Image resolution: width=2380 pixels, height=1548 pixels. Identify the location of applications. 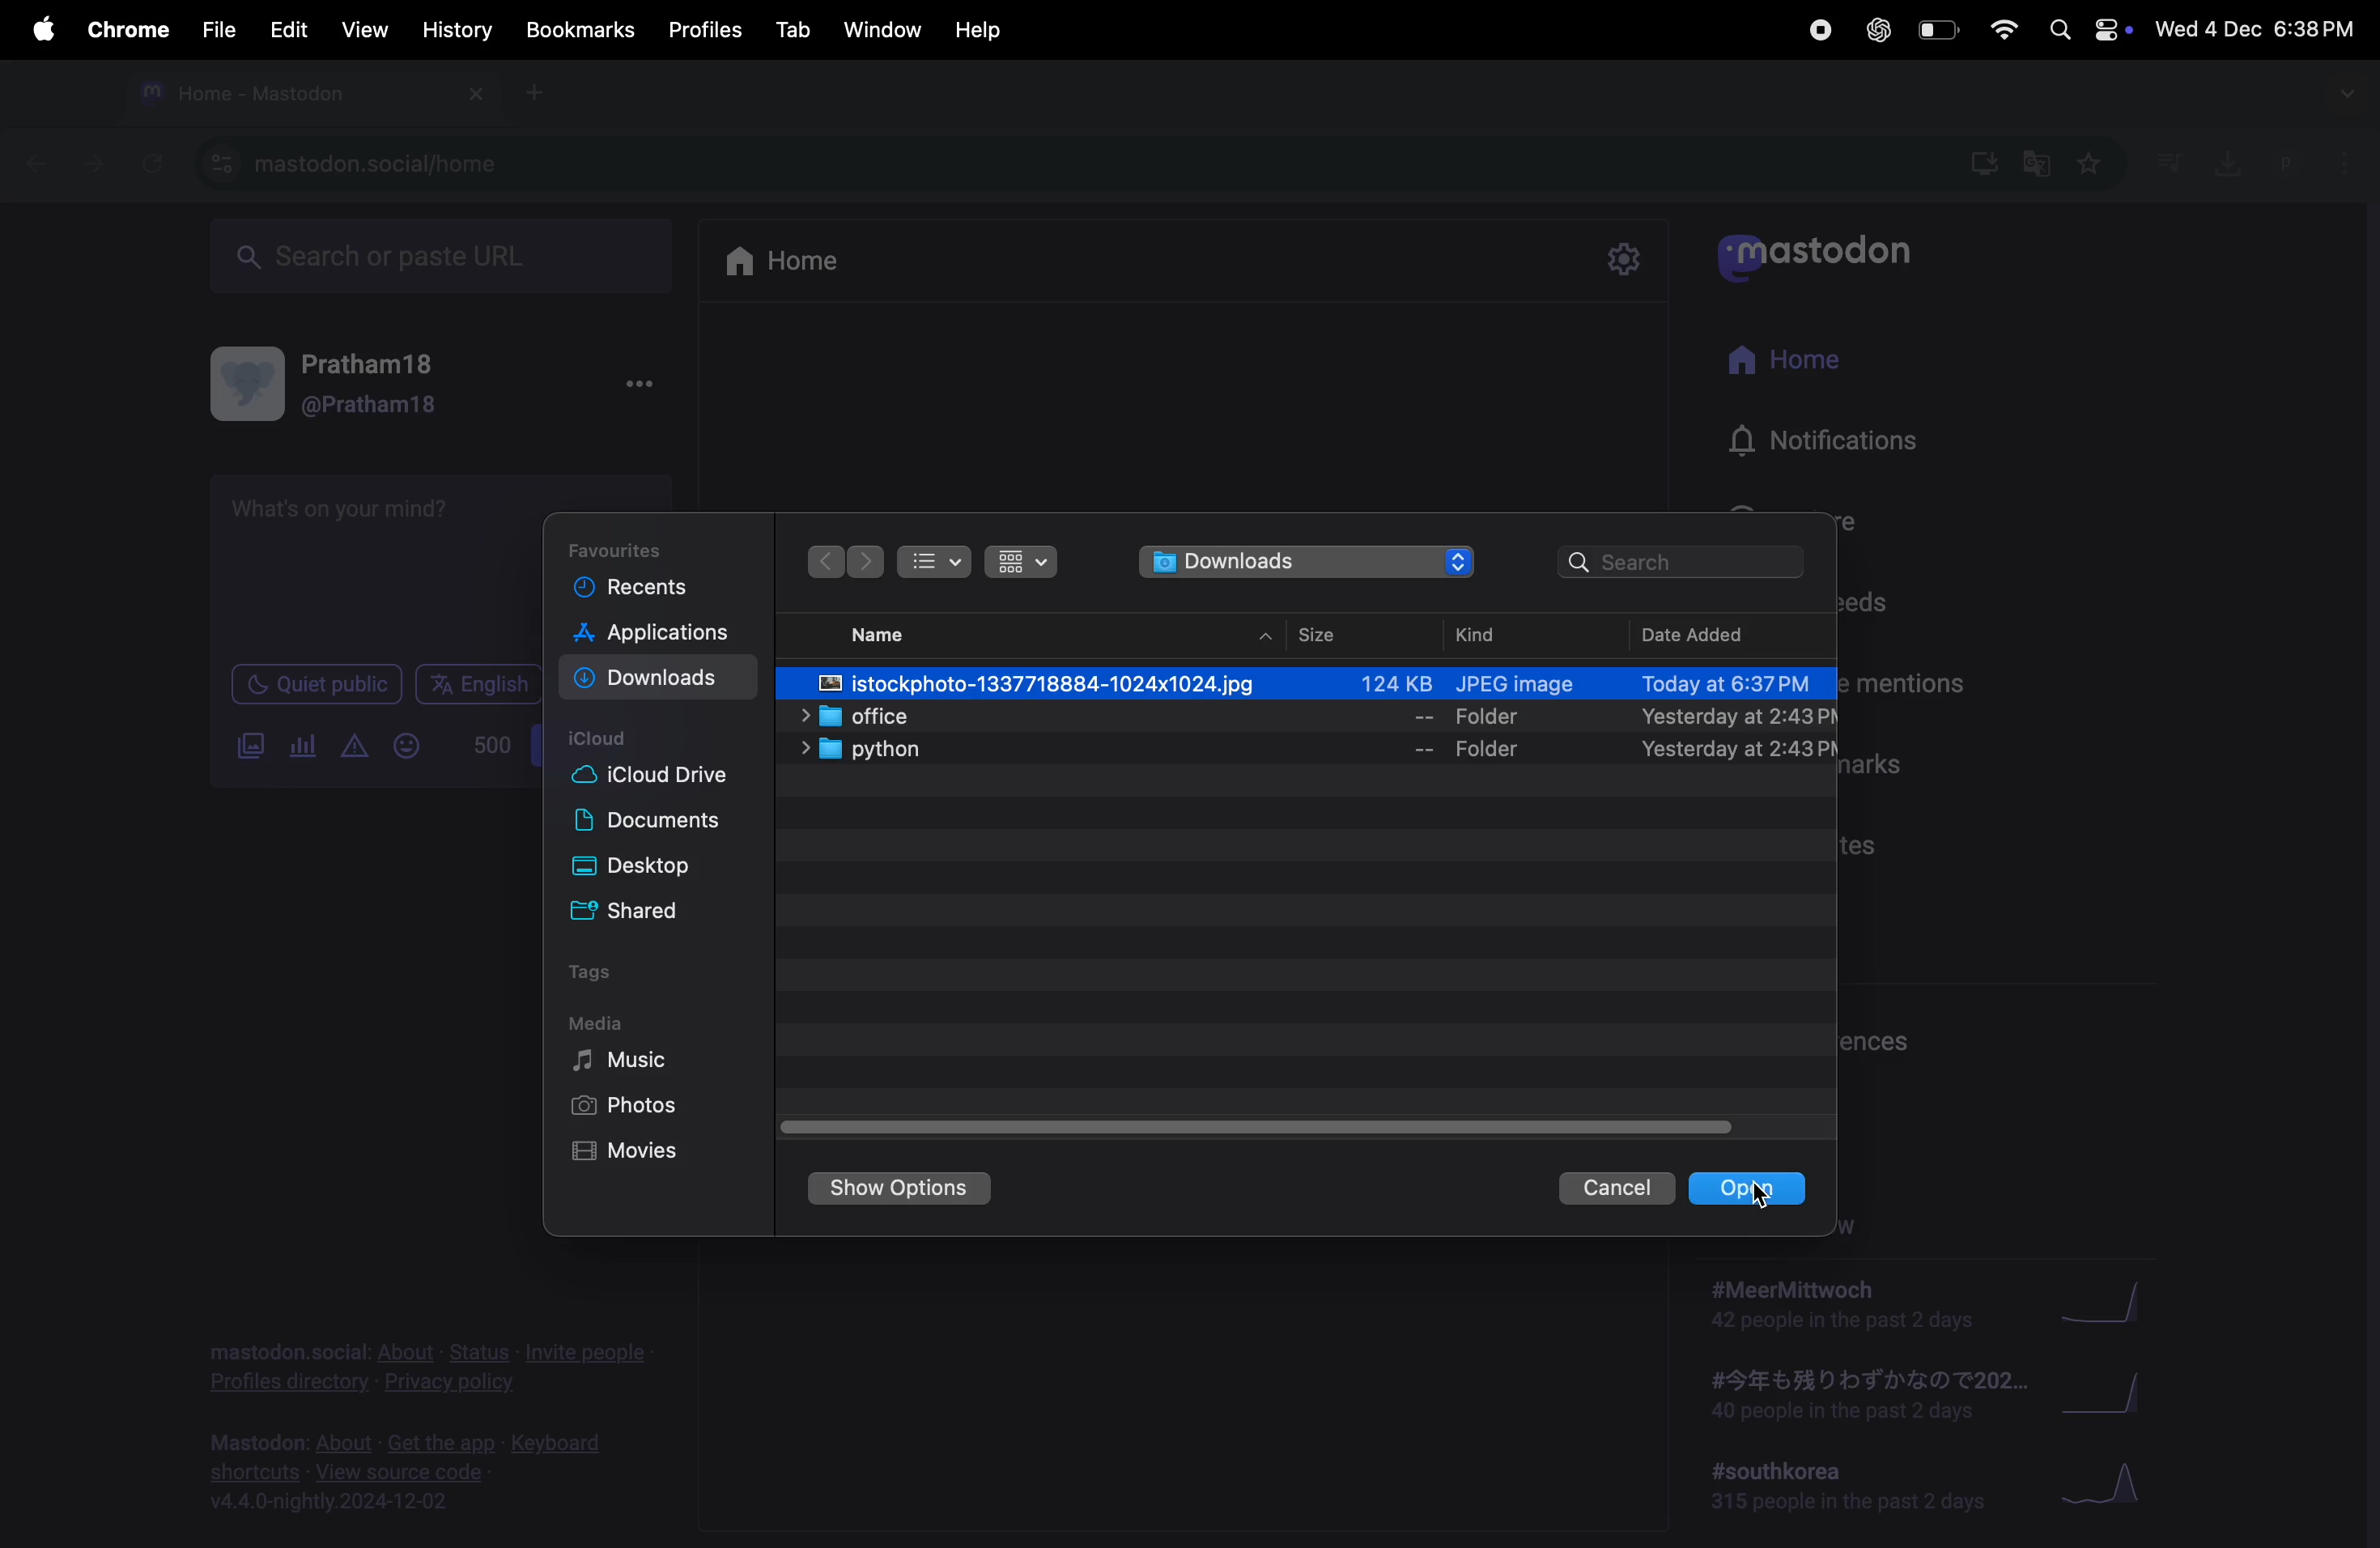
(655, 636).